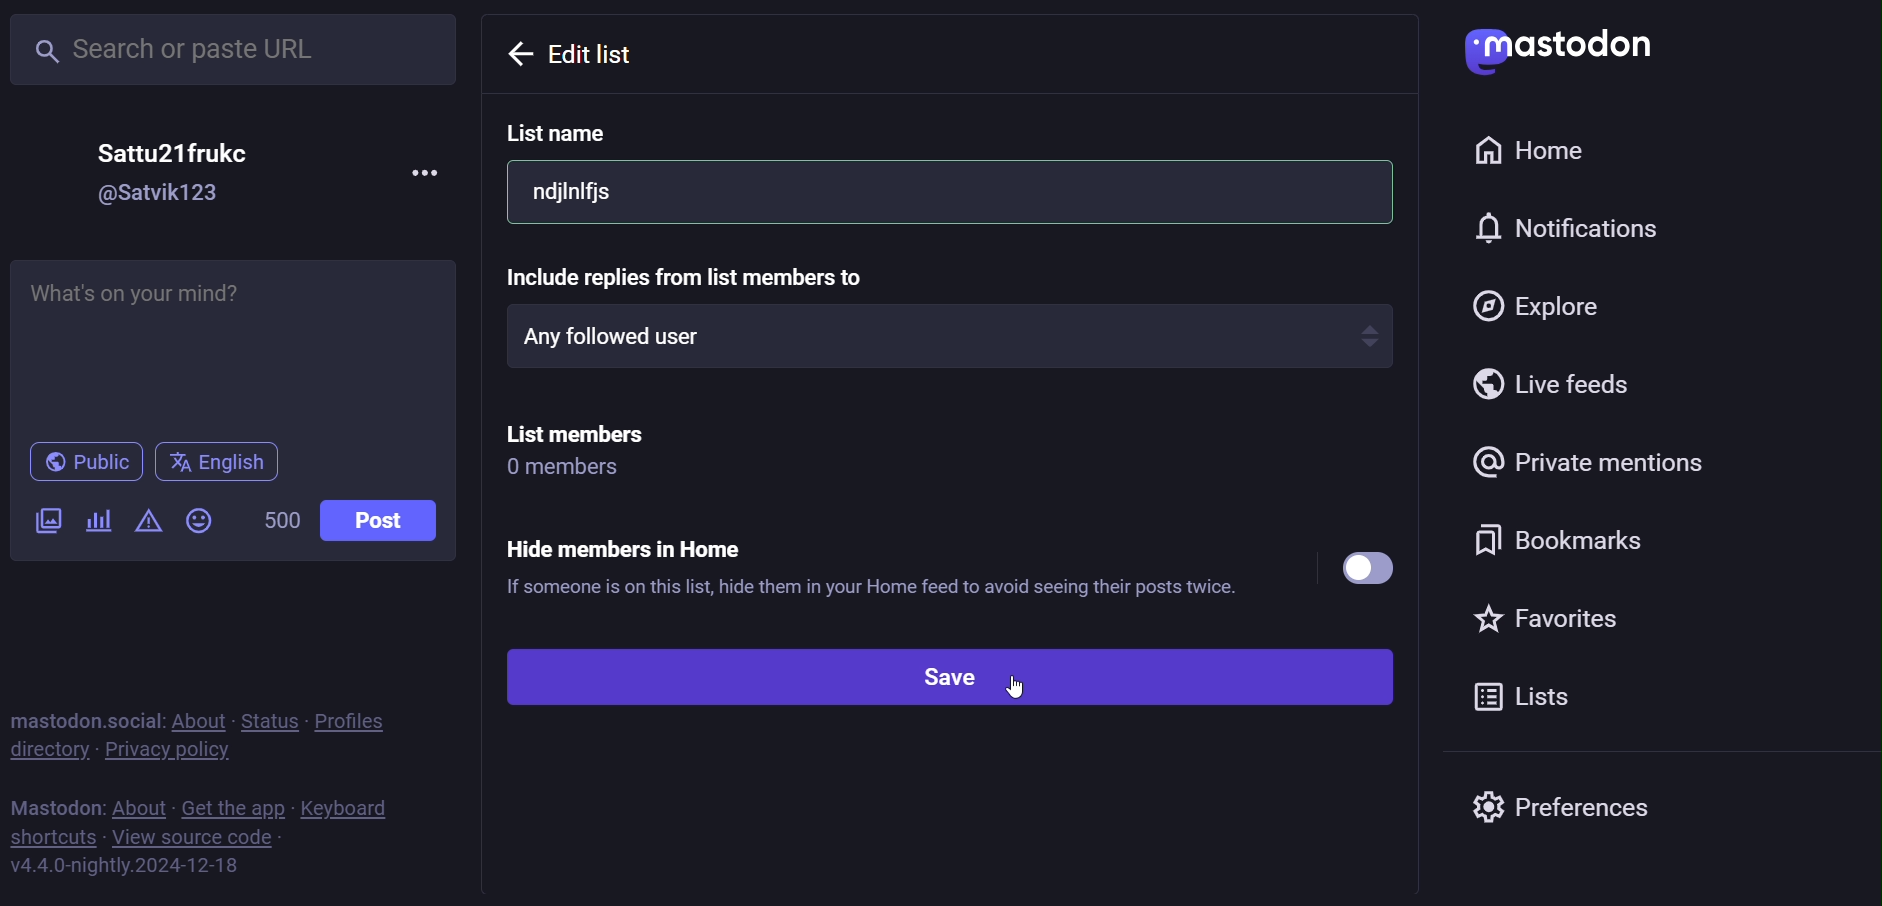 This screenshot has height=906, width=1882. What do you see at coordinates (1549, 384) in the screenshot?
I see `live feed` at bounding box center [1549, 384].